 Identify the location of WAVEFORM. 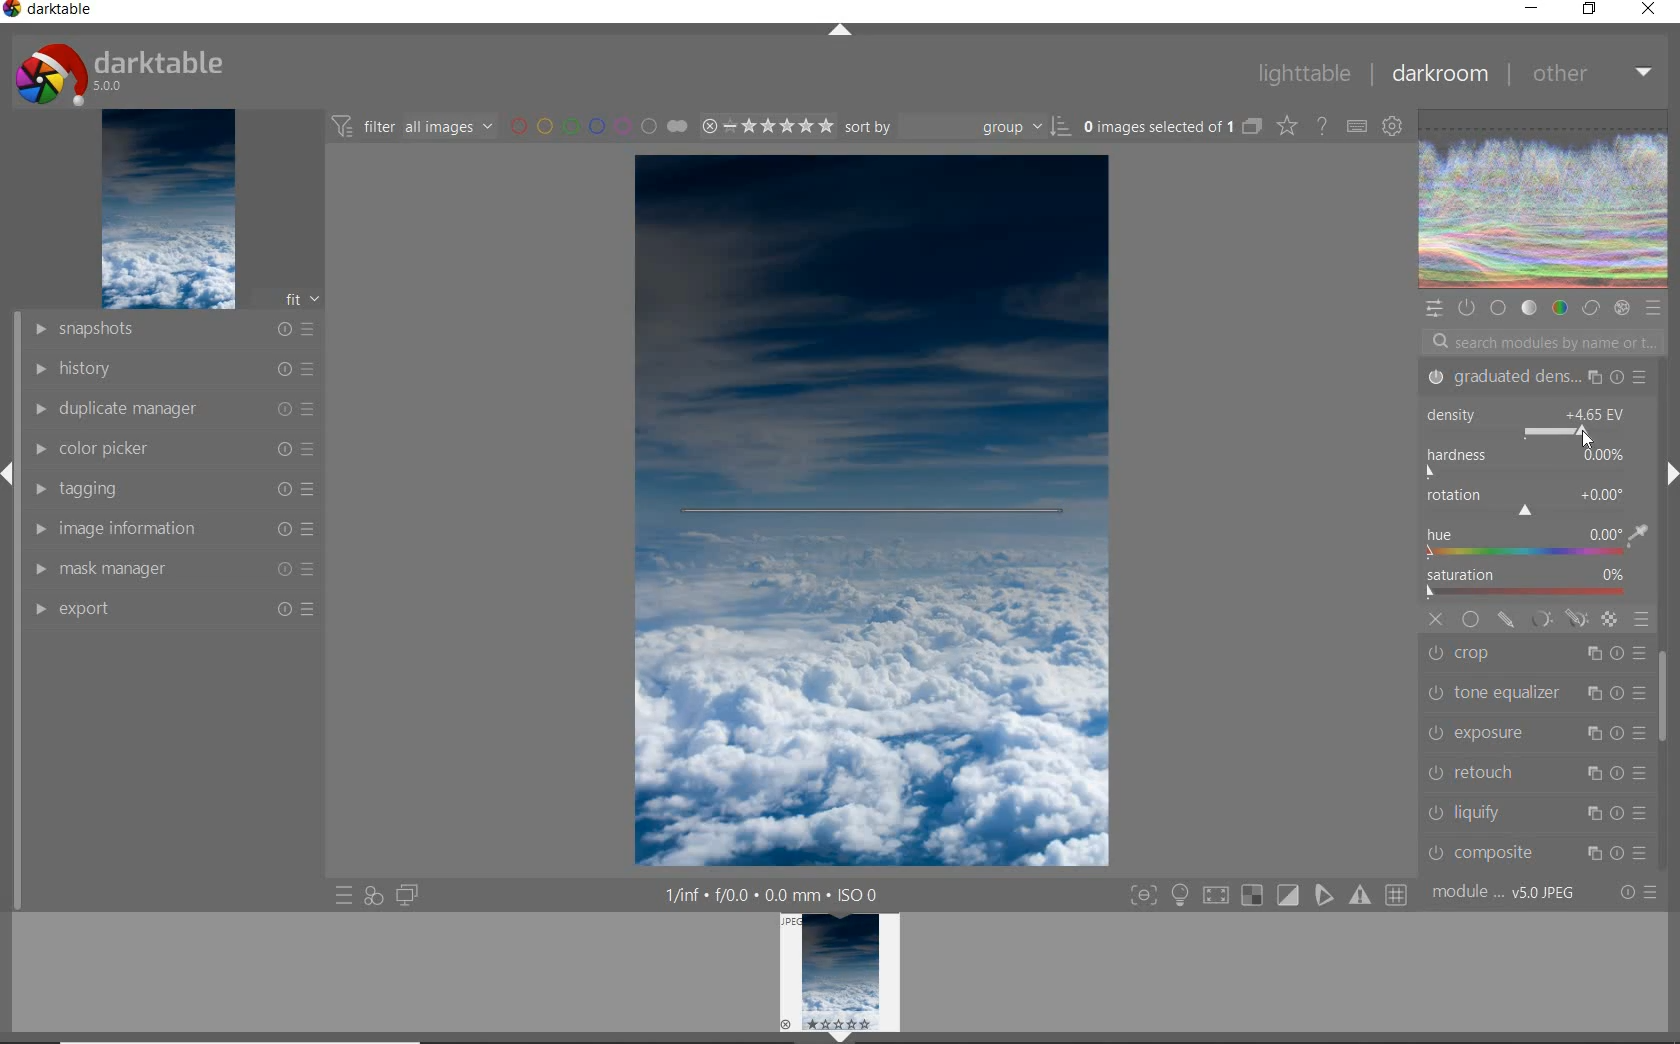
(1544, 200).